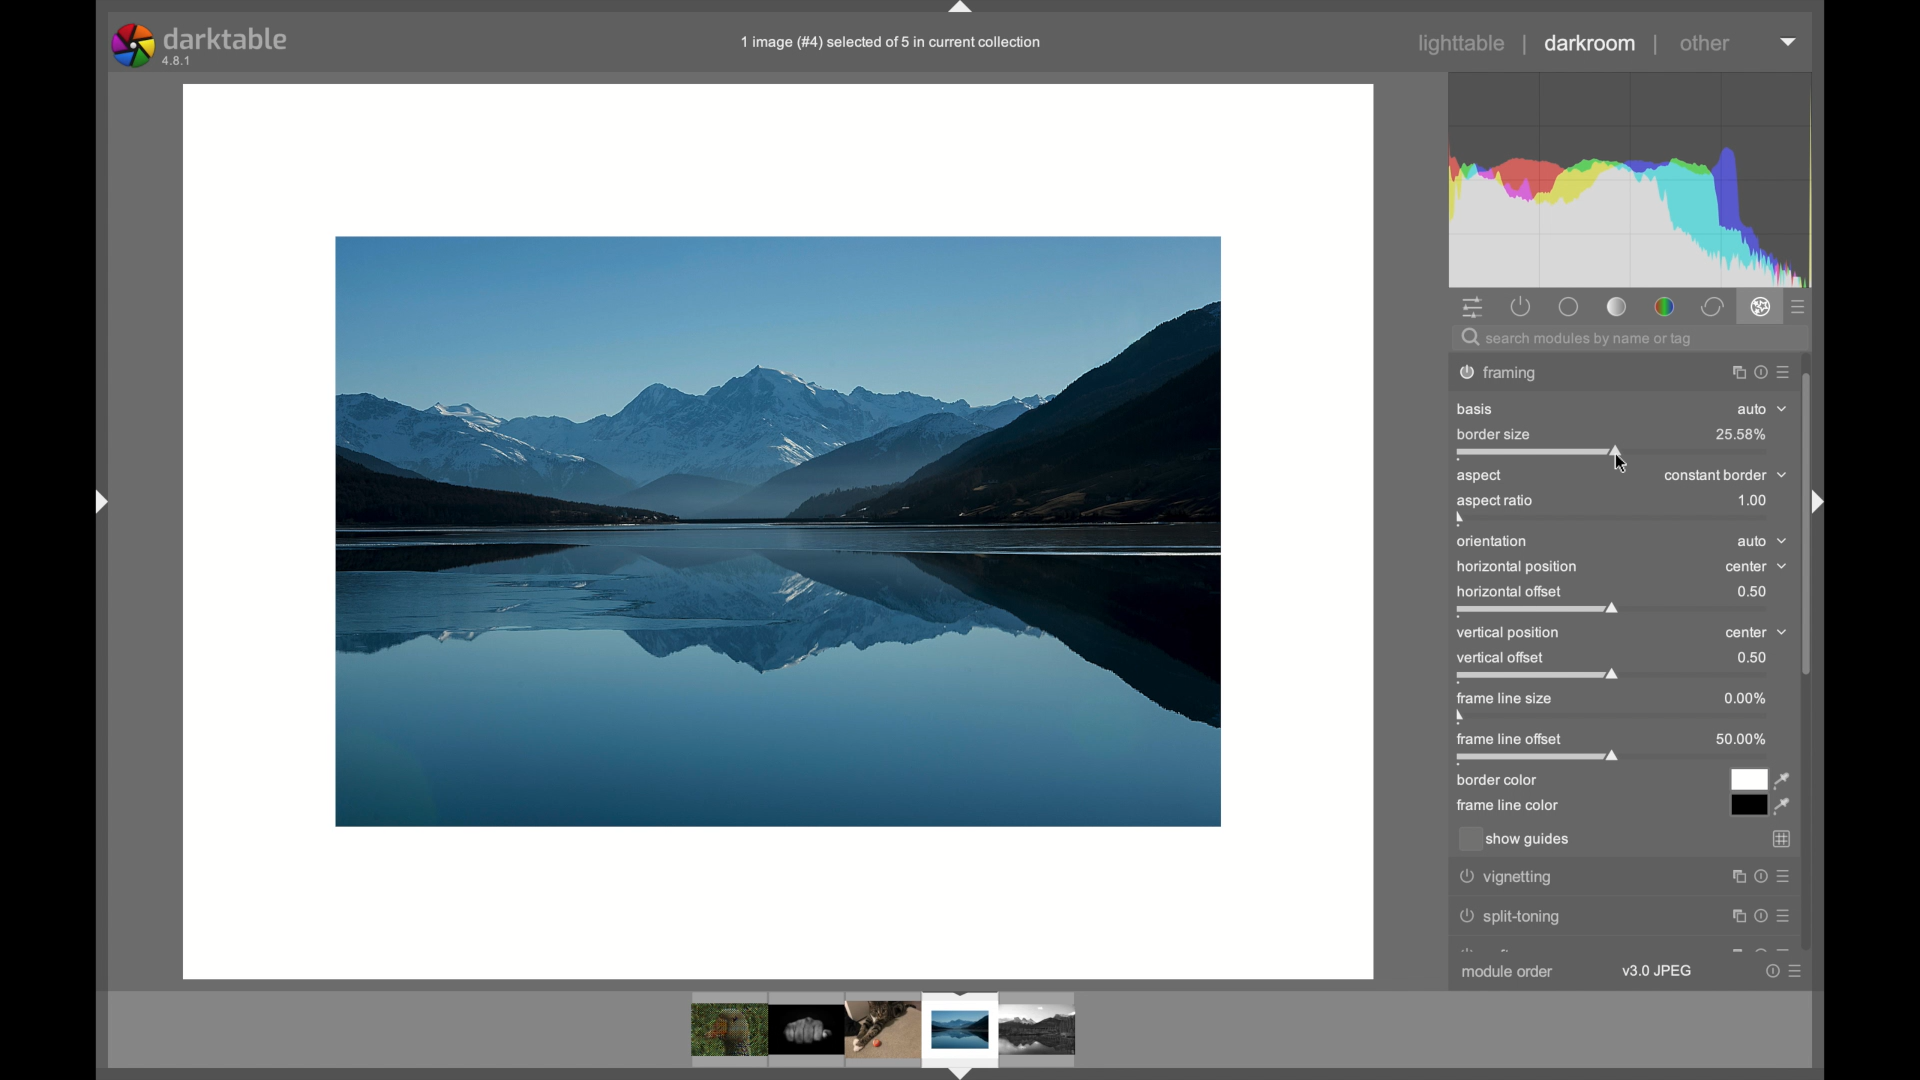  I want to click on frame line color, so click(1508, 807).